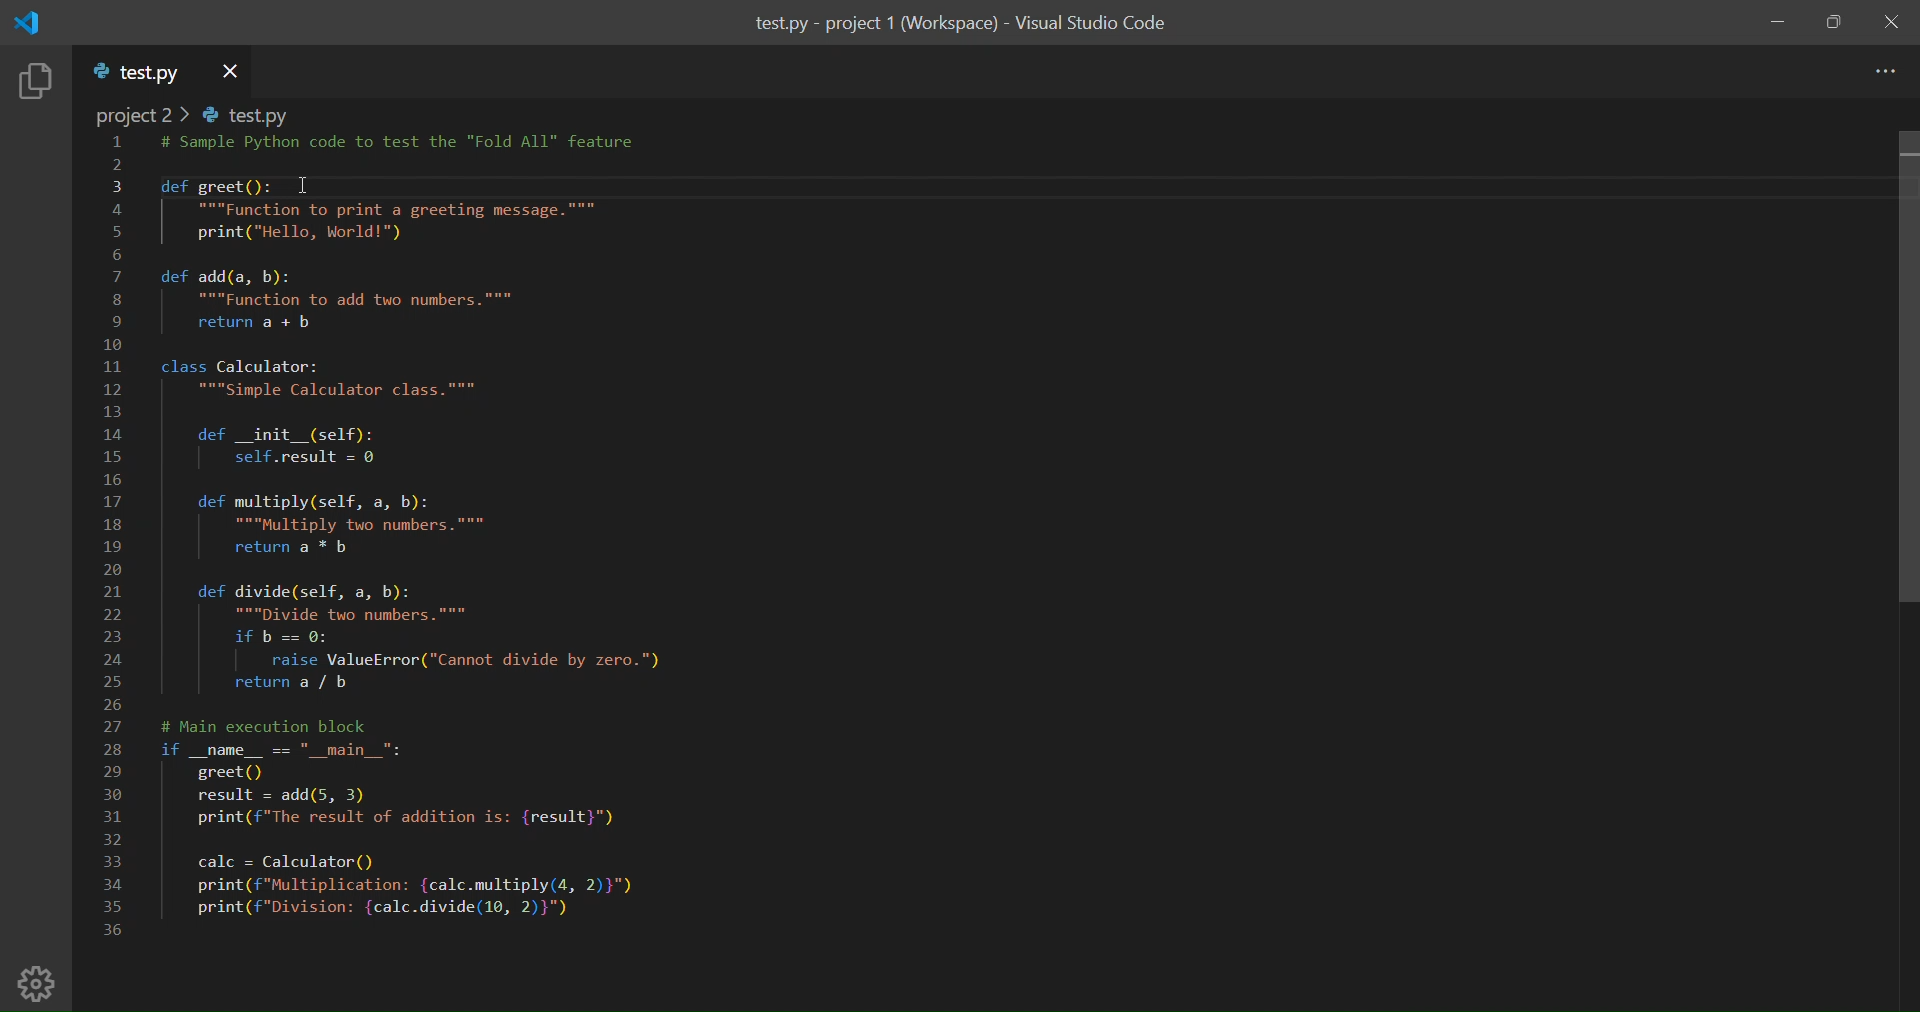  What do you see at coordinates (1895, 21) in the screenshot?
I see `close` at bounding box center [1895, 21].